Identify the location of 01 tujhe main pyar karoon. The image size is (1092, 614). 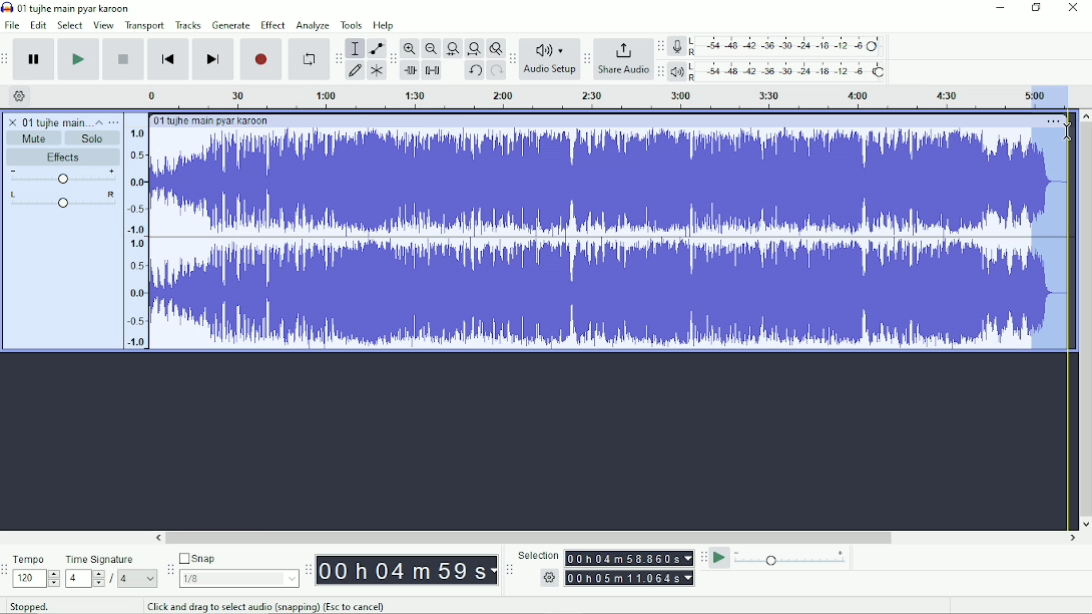
(219, 121).